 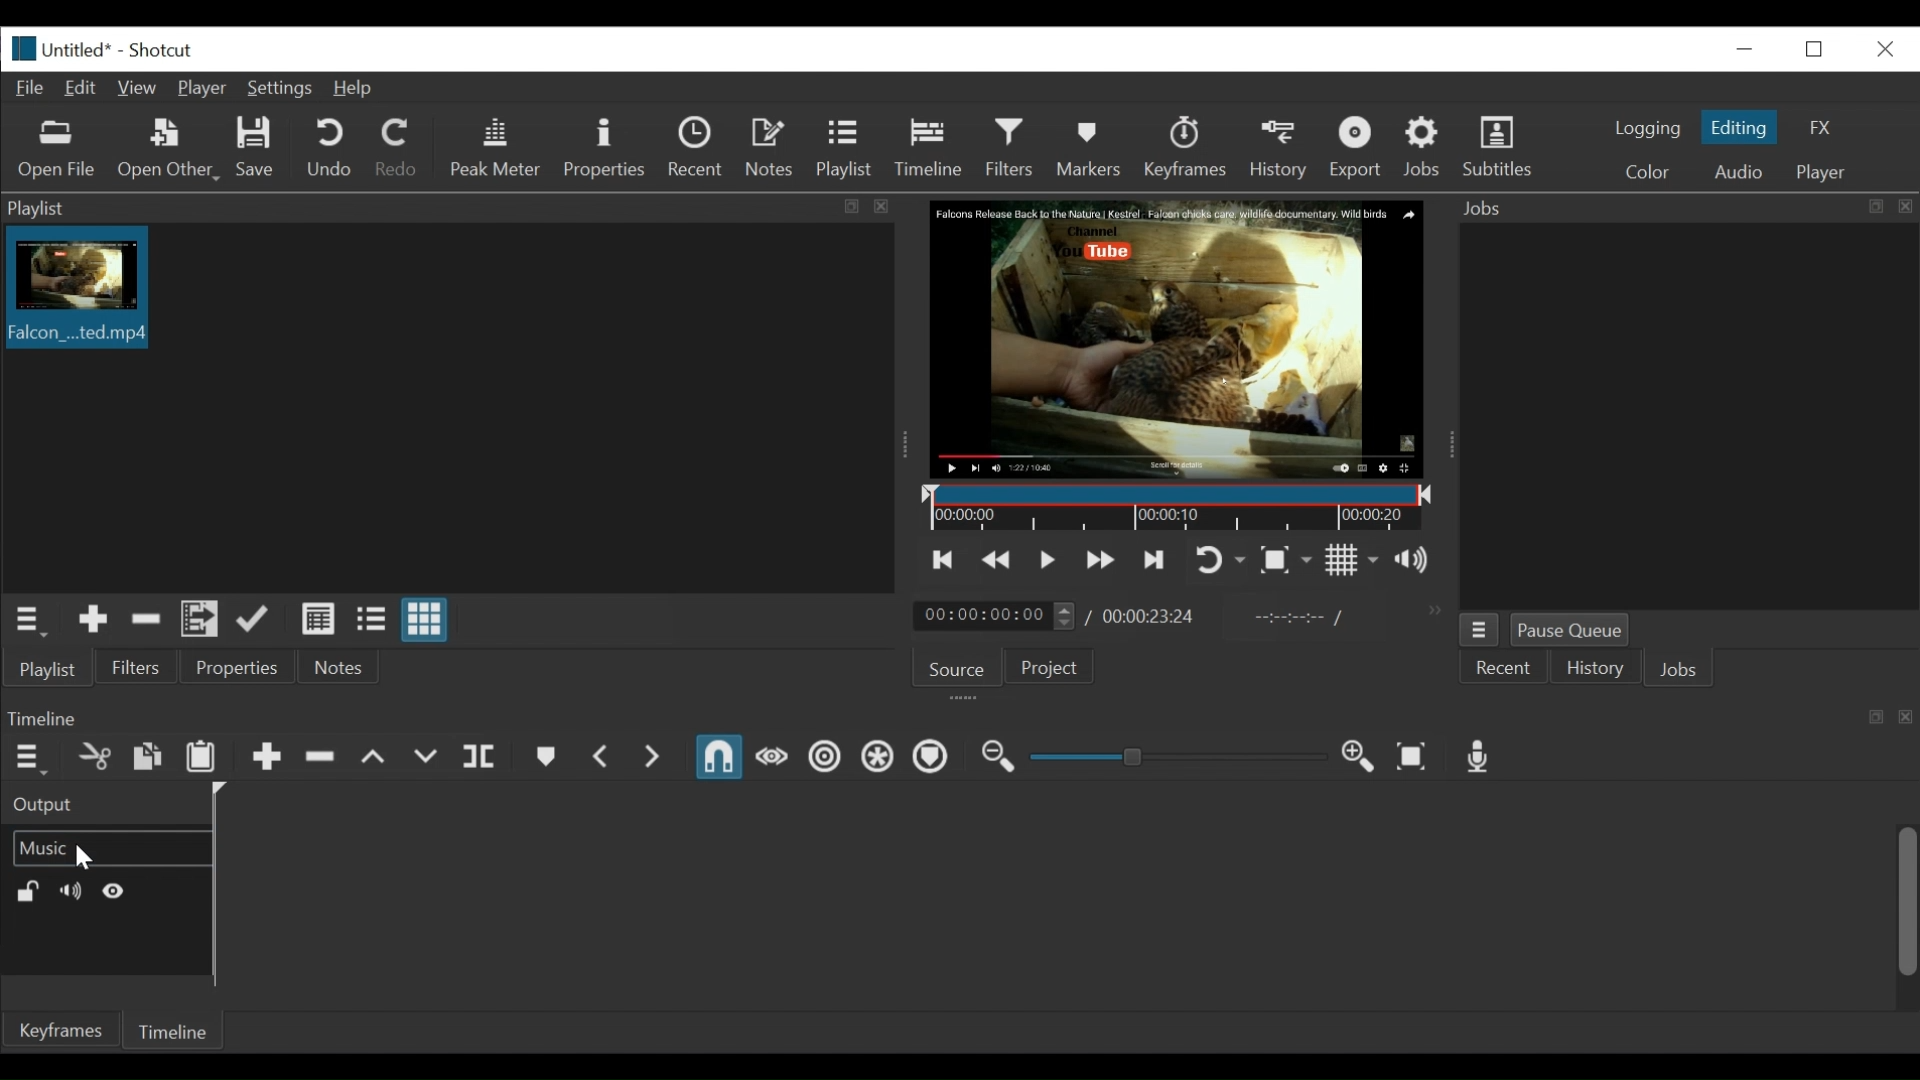 What do you see at coordinates (374, 756) in the screenshot?
I see `Lift` at bounding box center [374, 756].